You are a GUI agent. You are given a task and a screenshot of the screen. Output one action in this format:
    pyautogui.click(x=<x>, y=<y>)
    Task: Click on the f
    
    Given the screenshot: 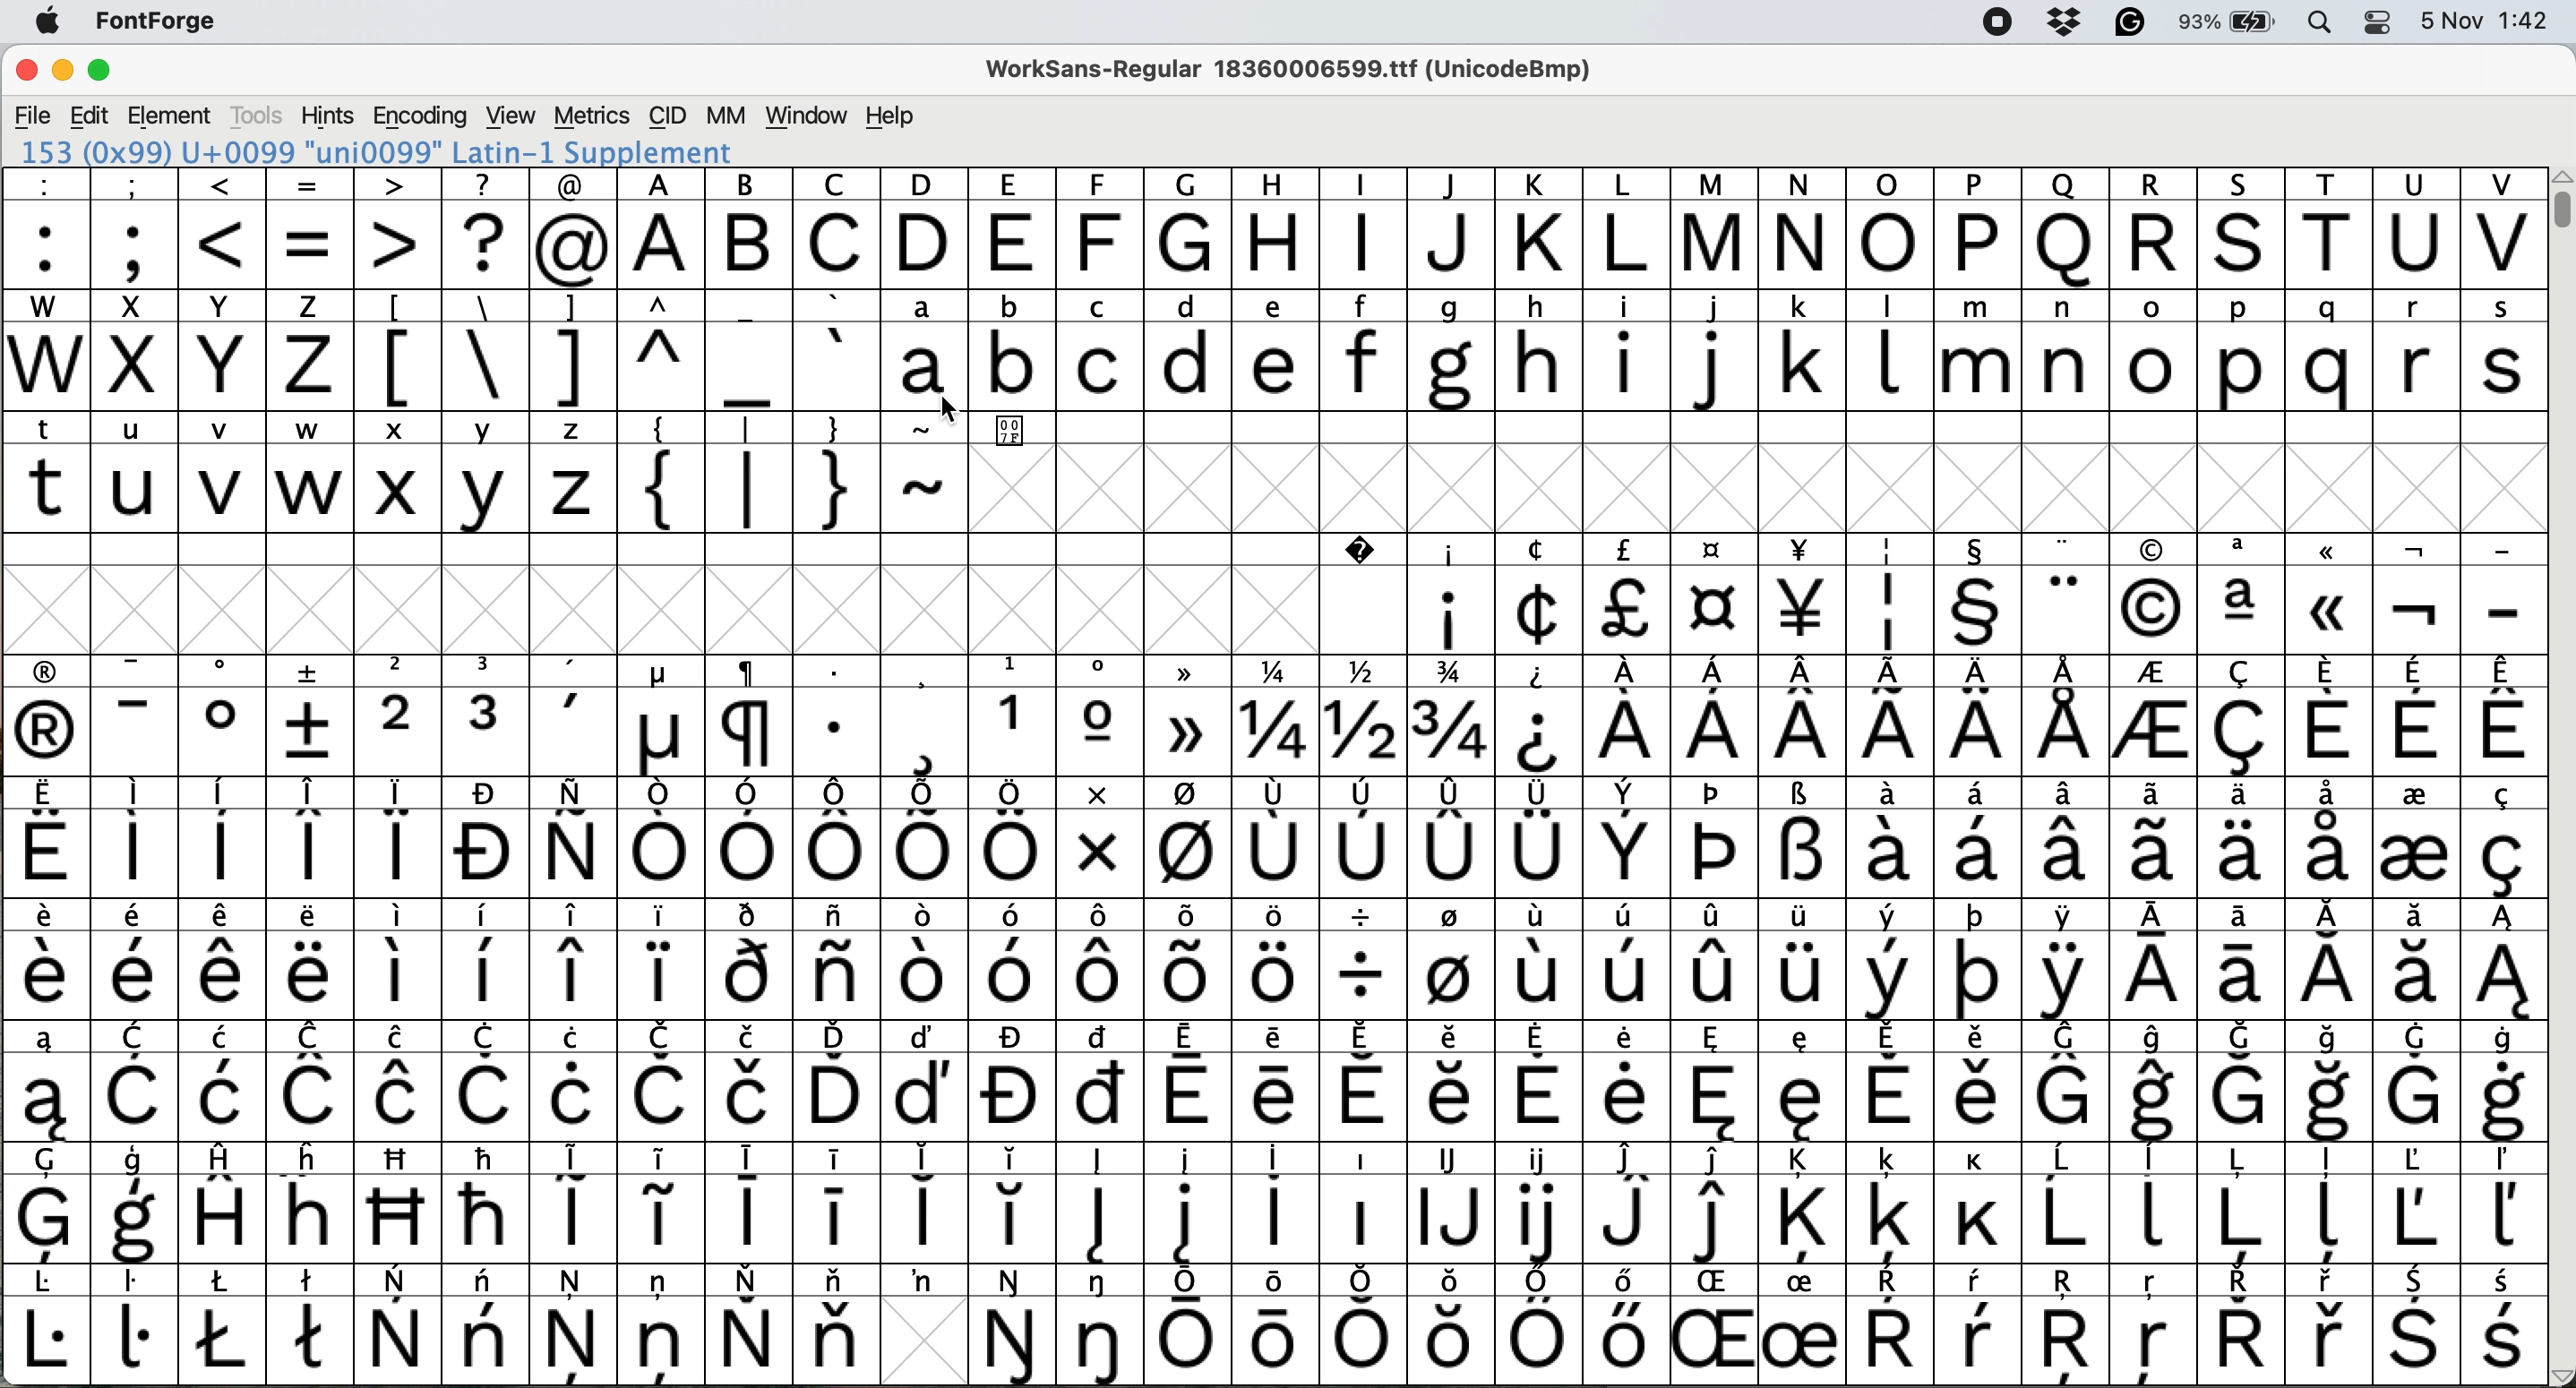 What is the action you would take?
    pyautogui.click(x=1361, y=352)
    